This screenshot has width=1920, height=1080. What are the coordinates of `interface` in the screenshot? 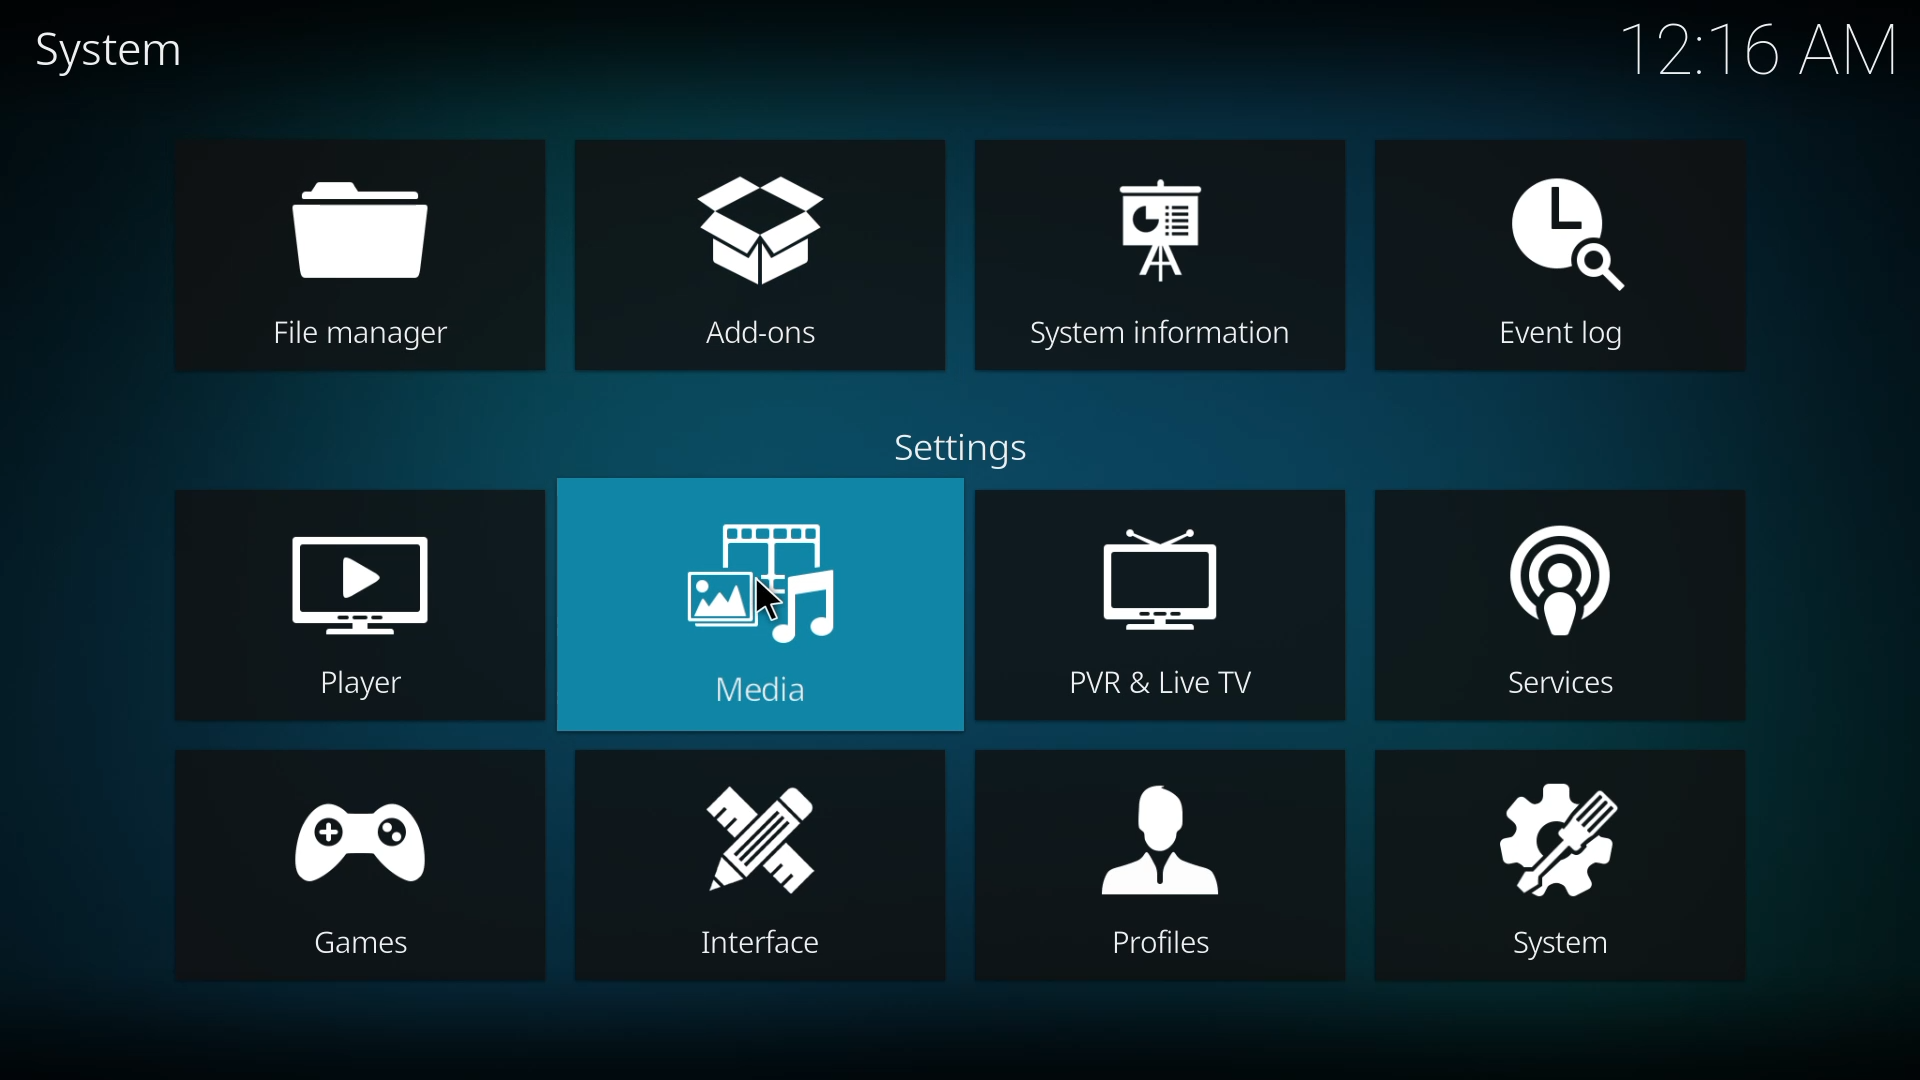 It's located at (768, 839).